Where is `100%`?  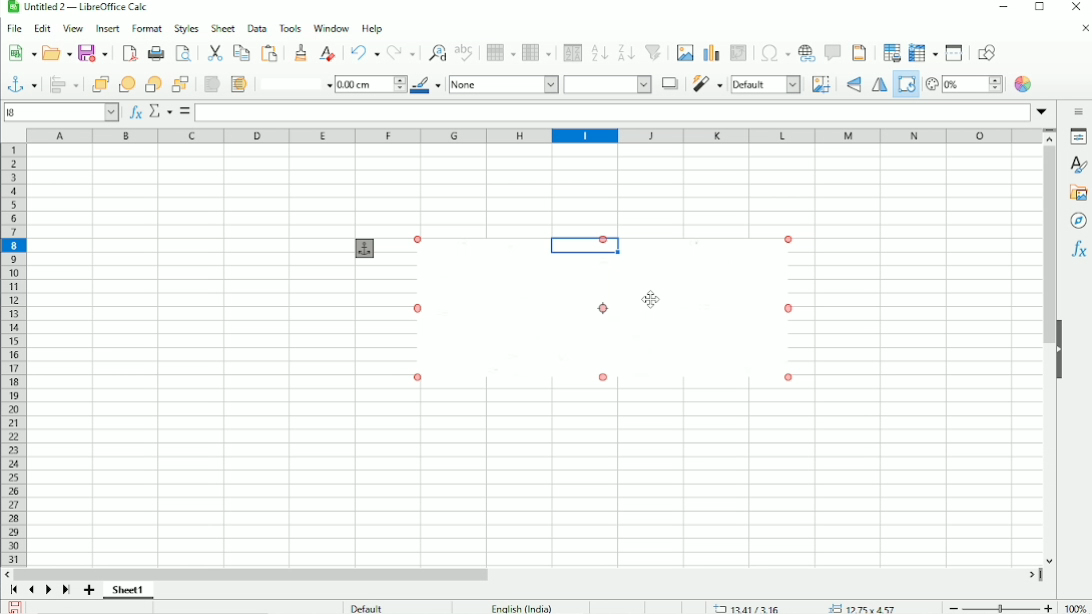 100% is located at coordinates (1075, 605).